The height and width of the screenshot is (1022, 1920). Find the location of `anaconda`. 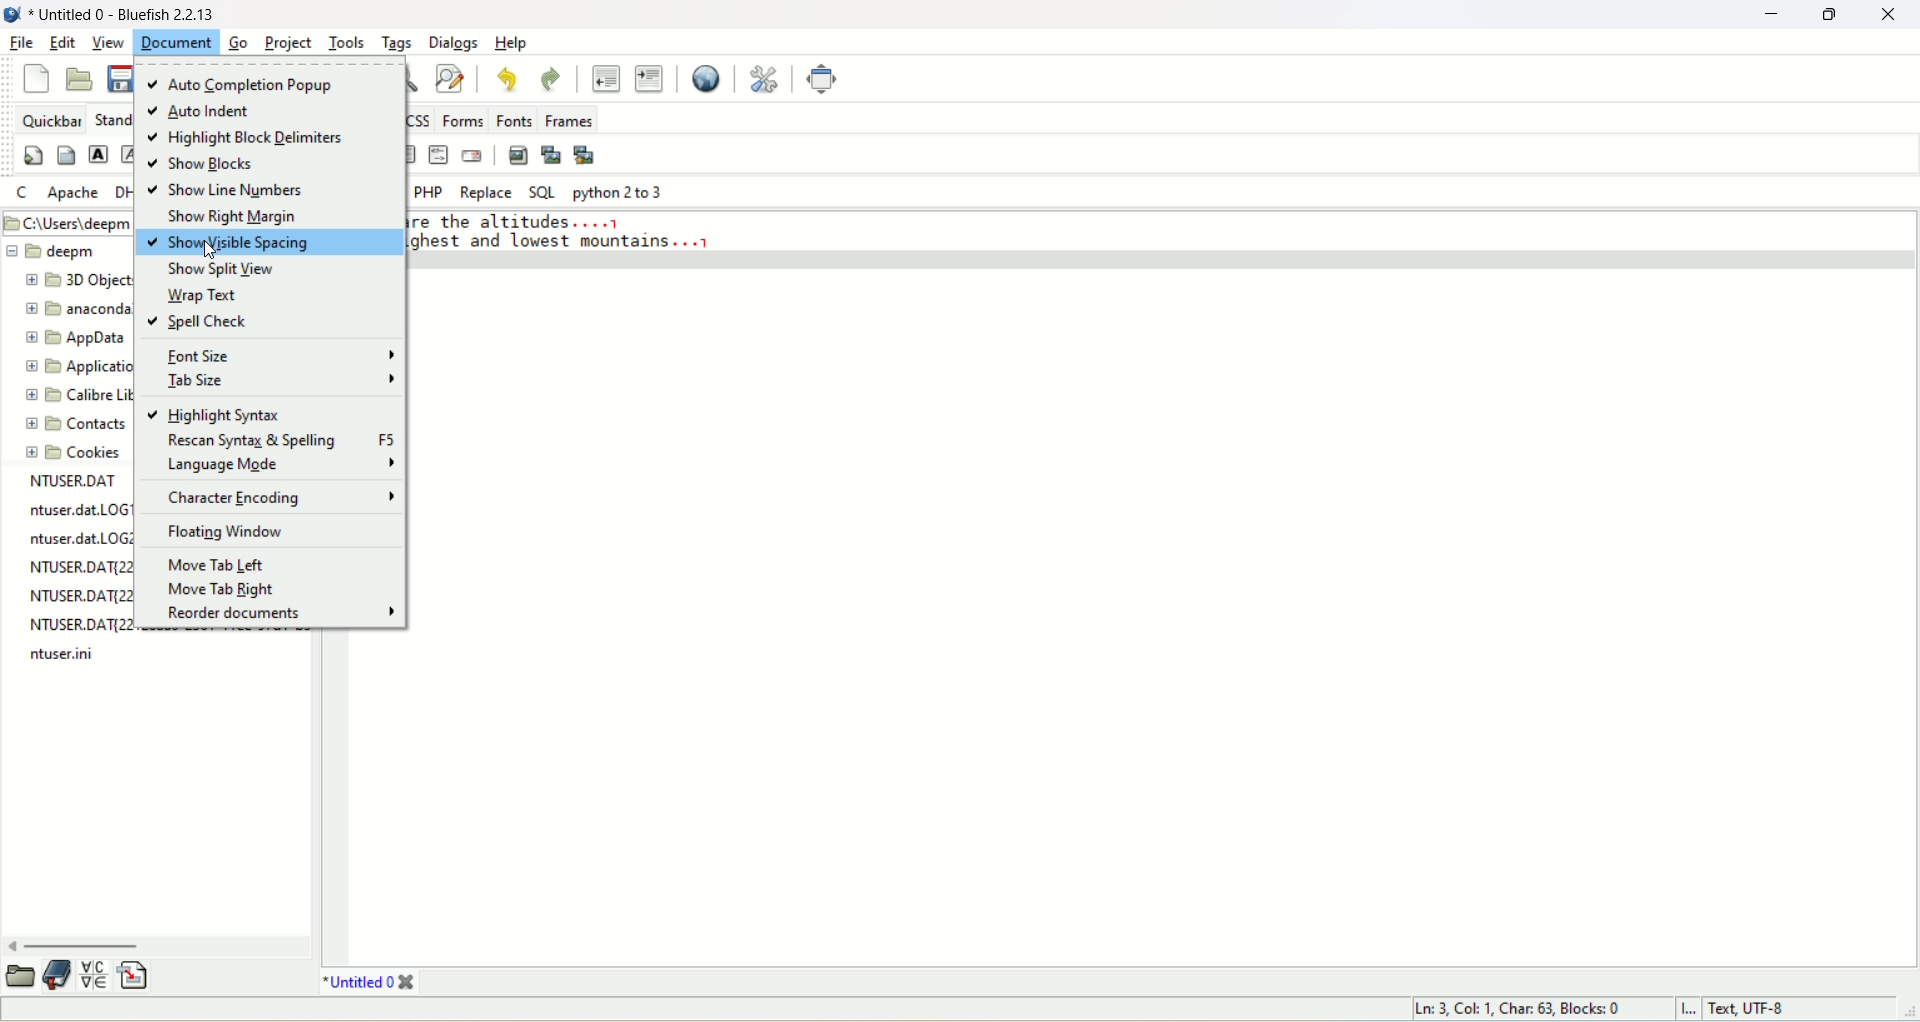

anaconda is located at coordinates (71, 310).